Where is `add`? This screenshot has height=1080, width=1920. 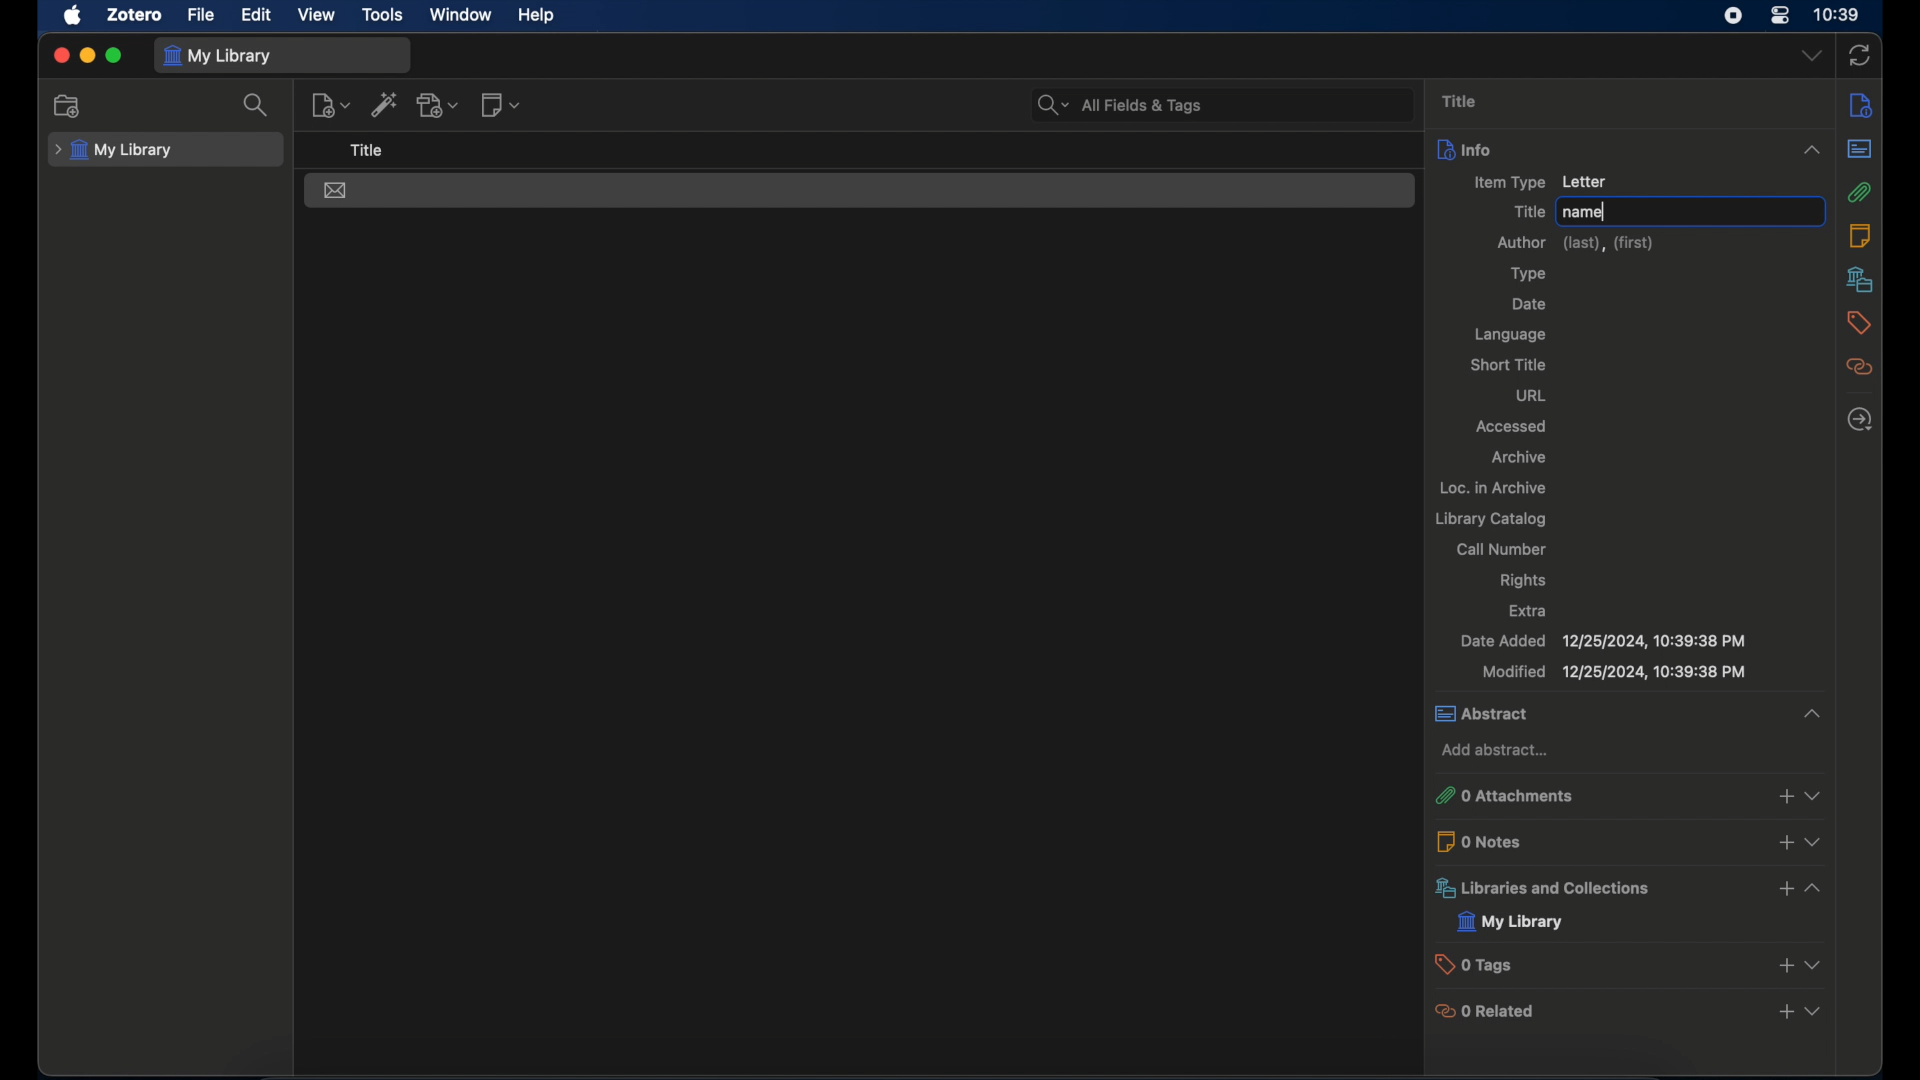 add is located at coordinates (1782, 842).